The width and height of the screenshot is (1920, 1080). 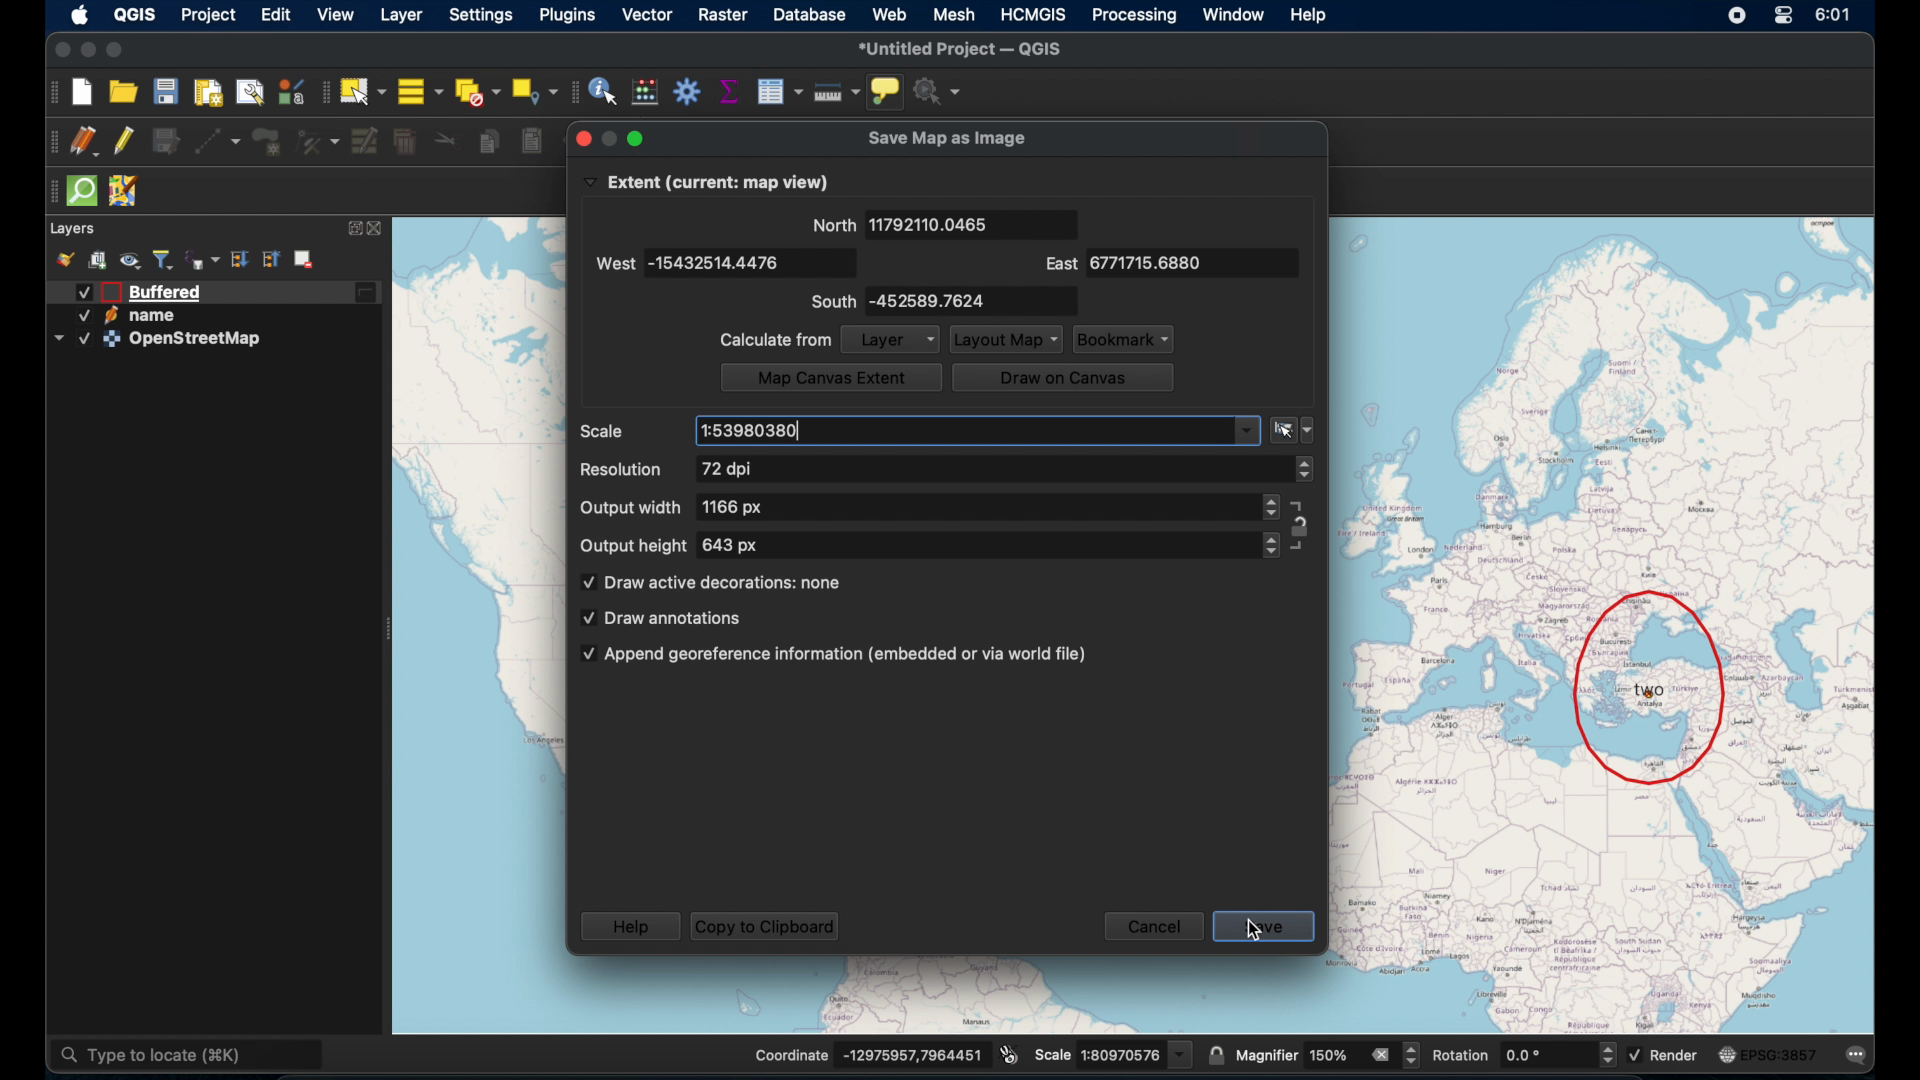 What do you see at coordinates (476, 90) in the screenshot?
I see `deselect features` at bounding box center [476, 90].